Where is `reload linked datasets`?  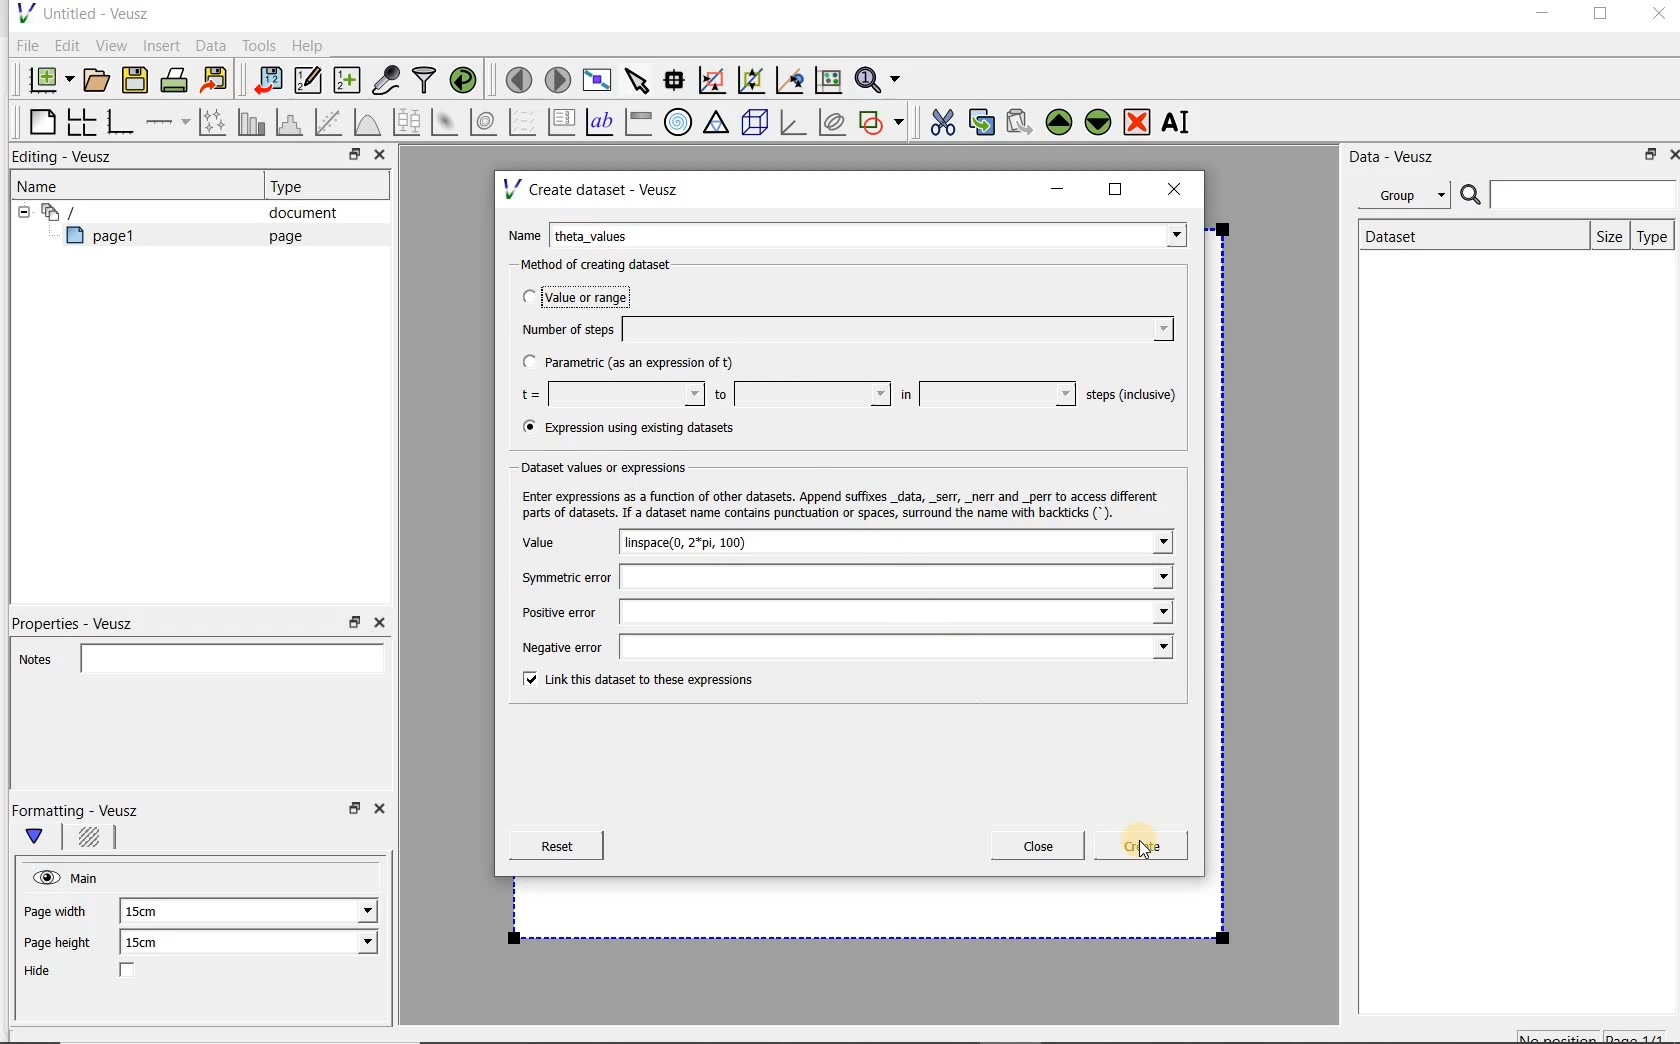 reload linked datasets is located at coordinates (467, 81).